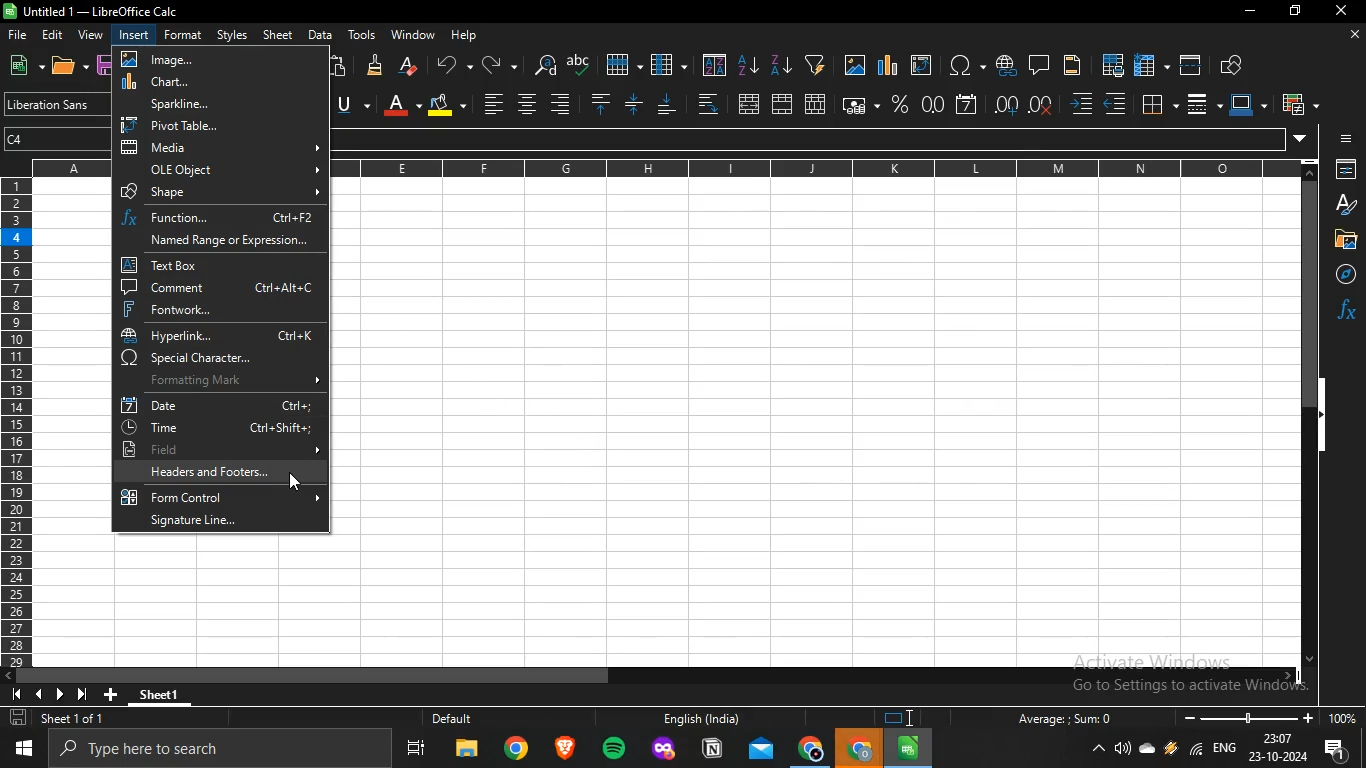 The width and height of the screenshot is (1366, 768). Describe the element at coordinates (1099, 750) in the screenshot. I see `show hidden icons` at that location.